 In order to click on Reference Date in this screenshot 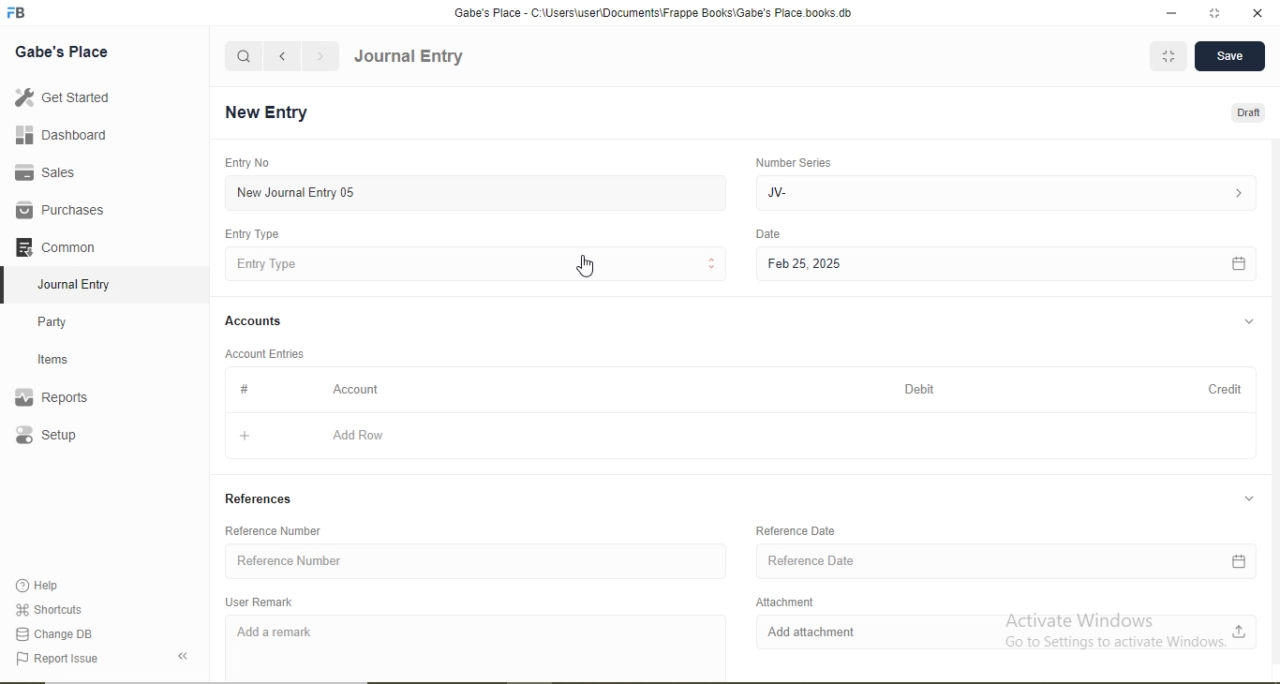, I will do `click(1012, 562)`.